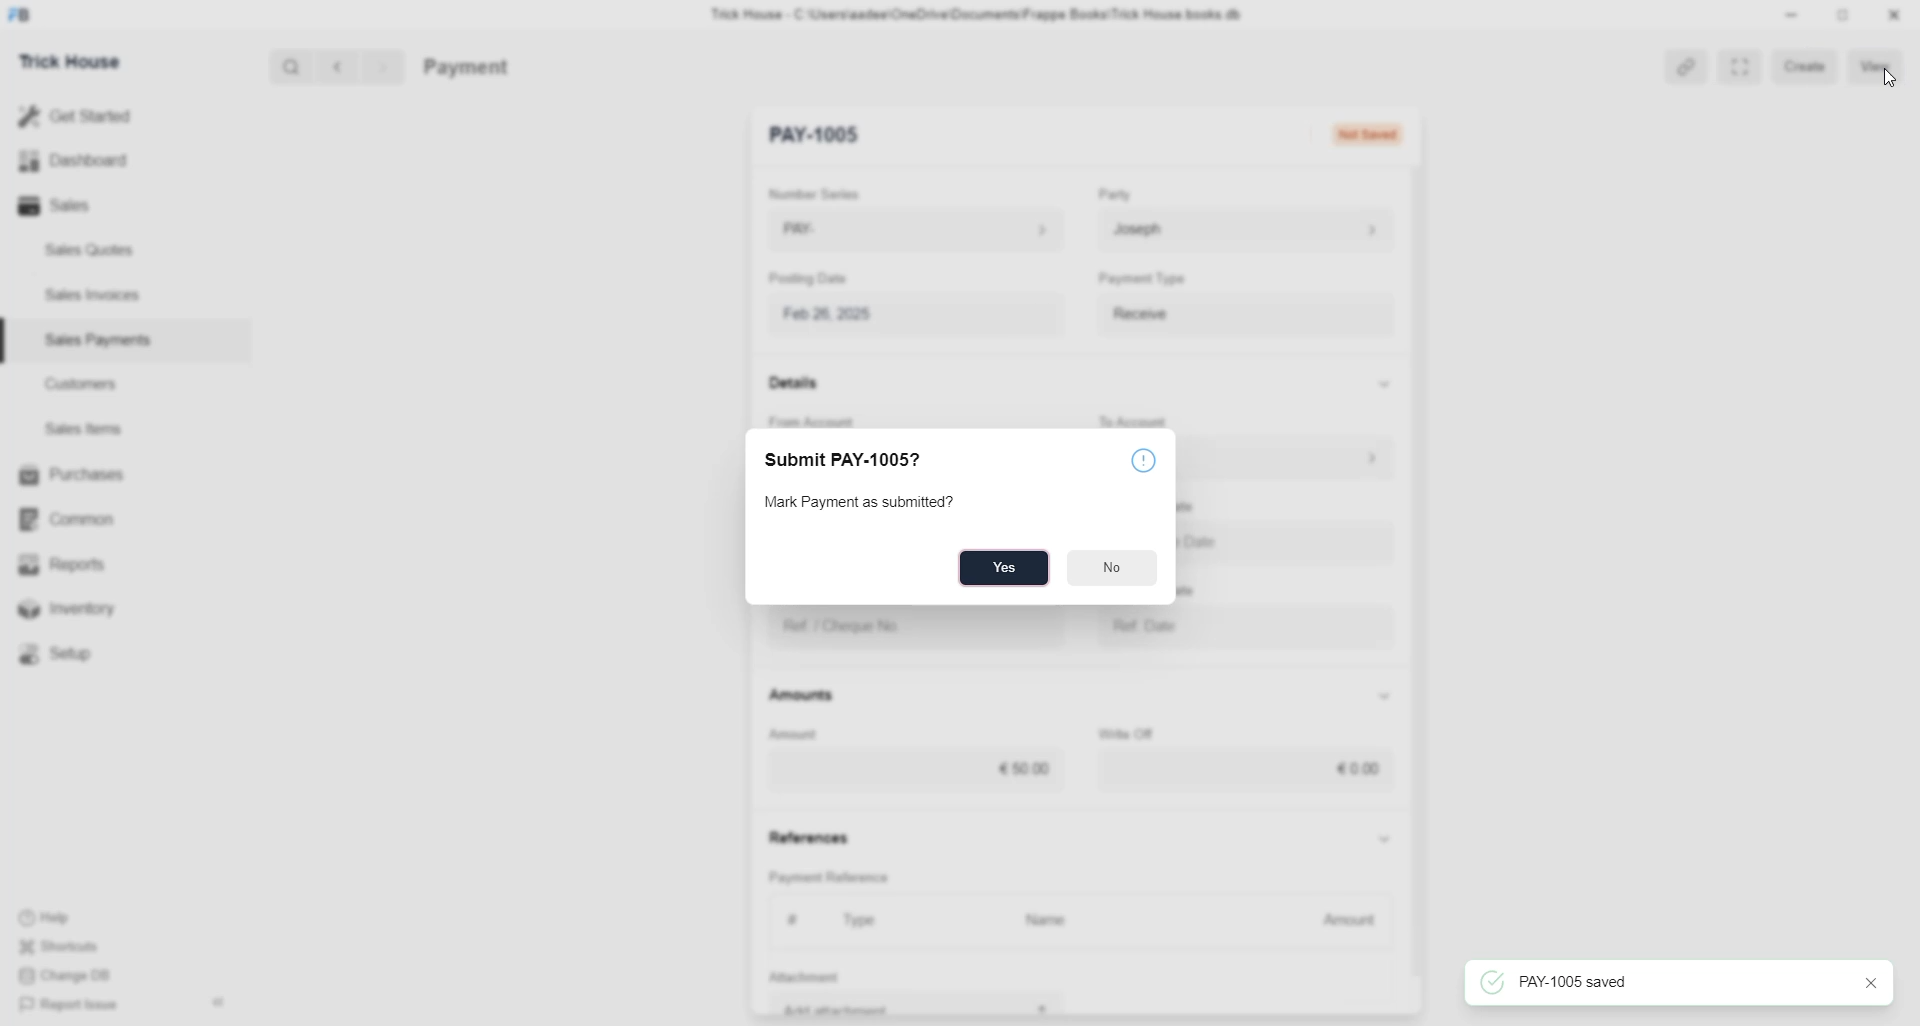  I want to click on Payment, so click(467, 68).